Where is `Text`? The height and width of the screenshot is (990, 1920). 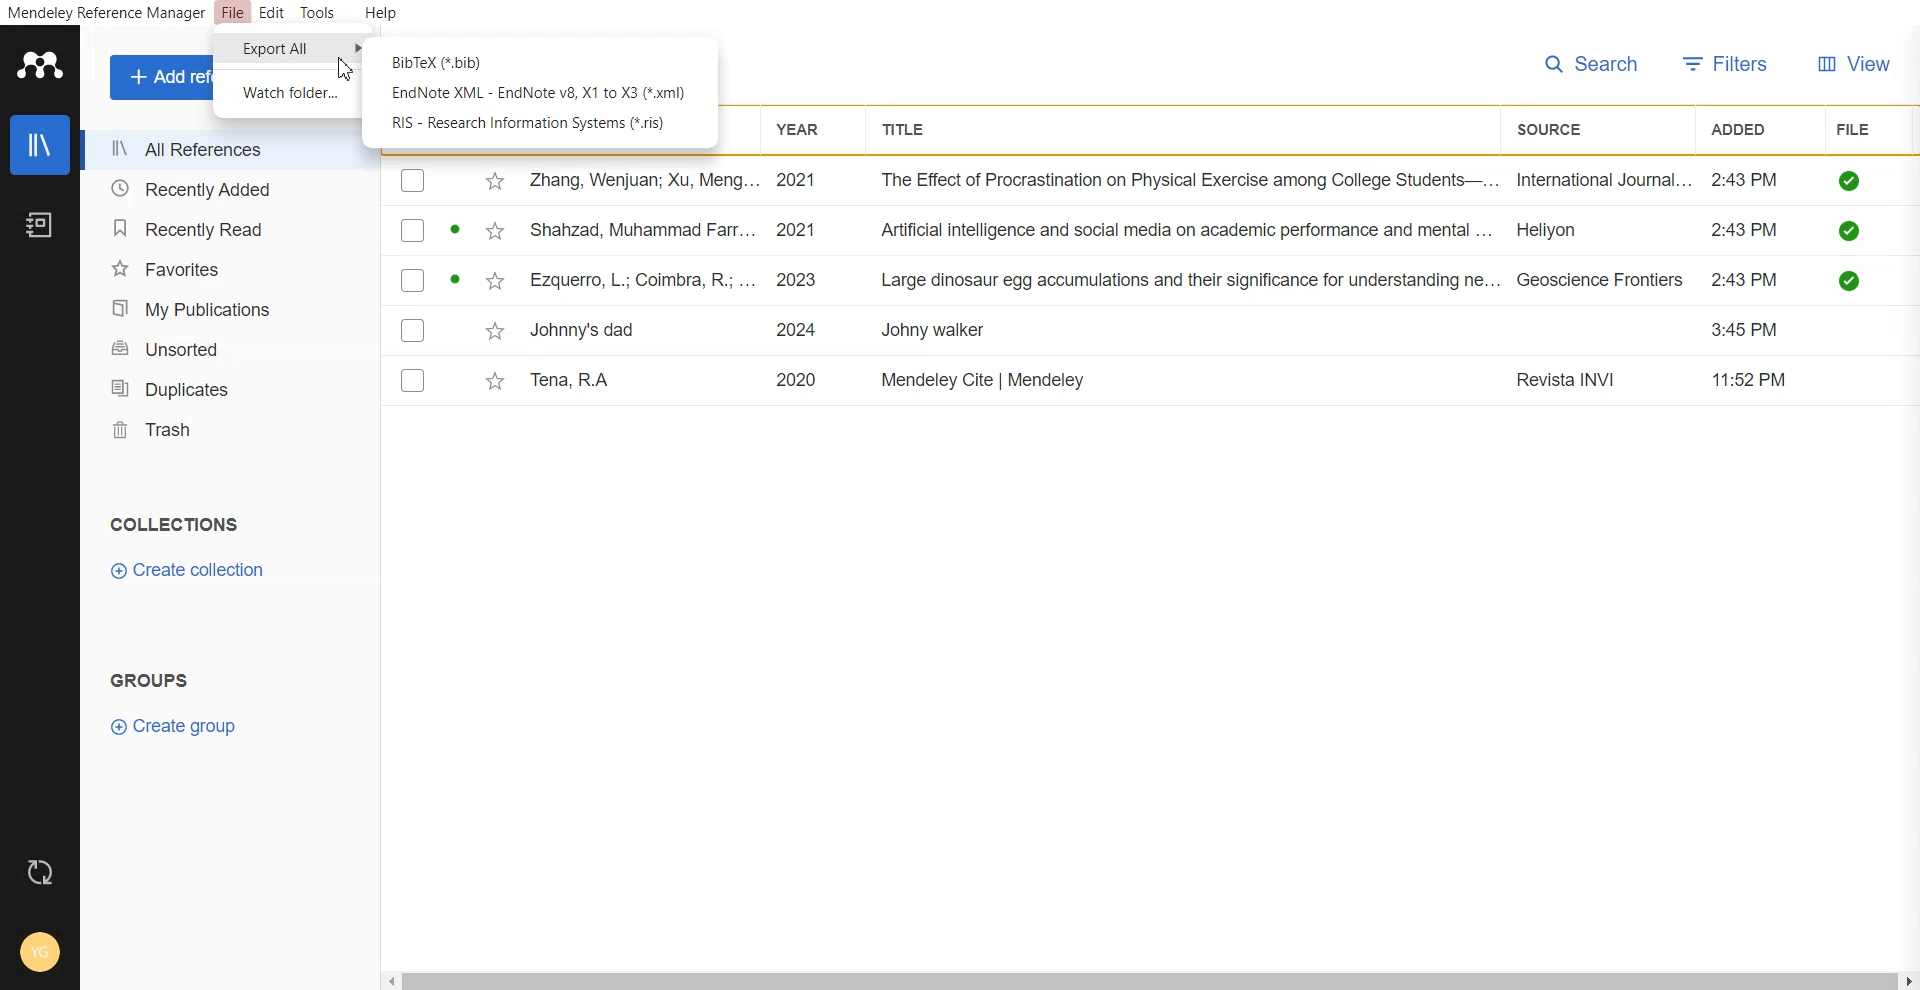 Text is located at coordinates (172, 523).